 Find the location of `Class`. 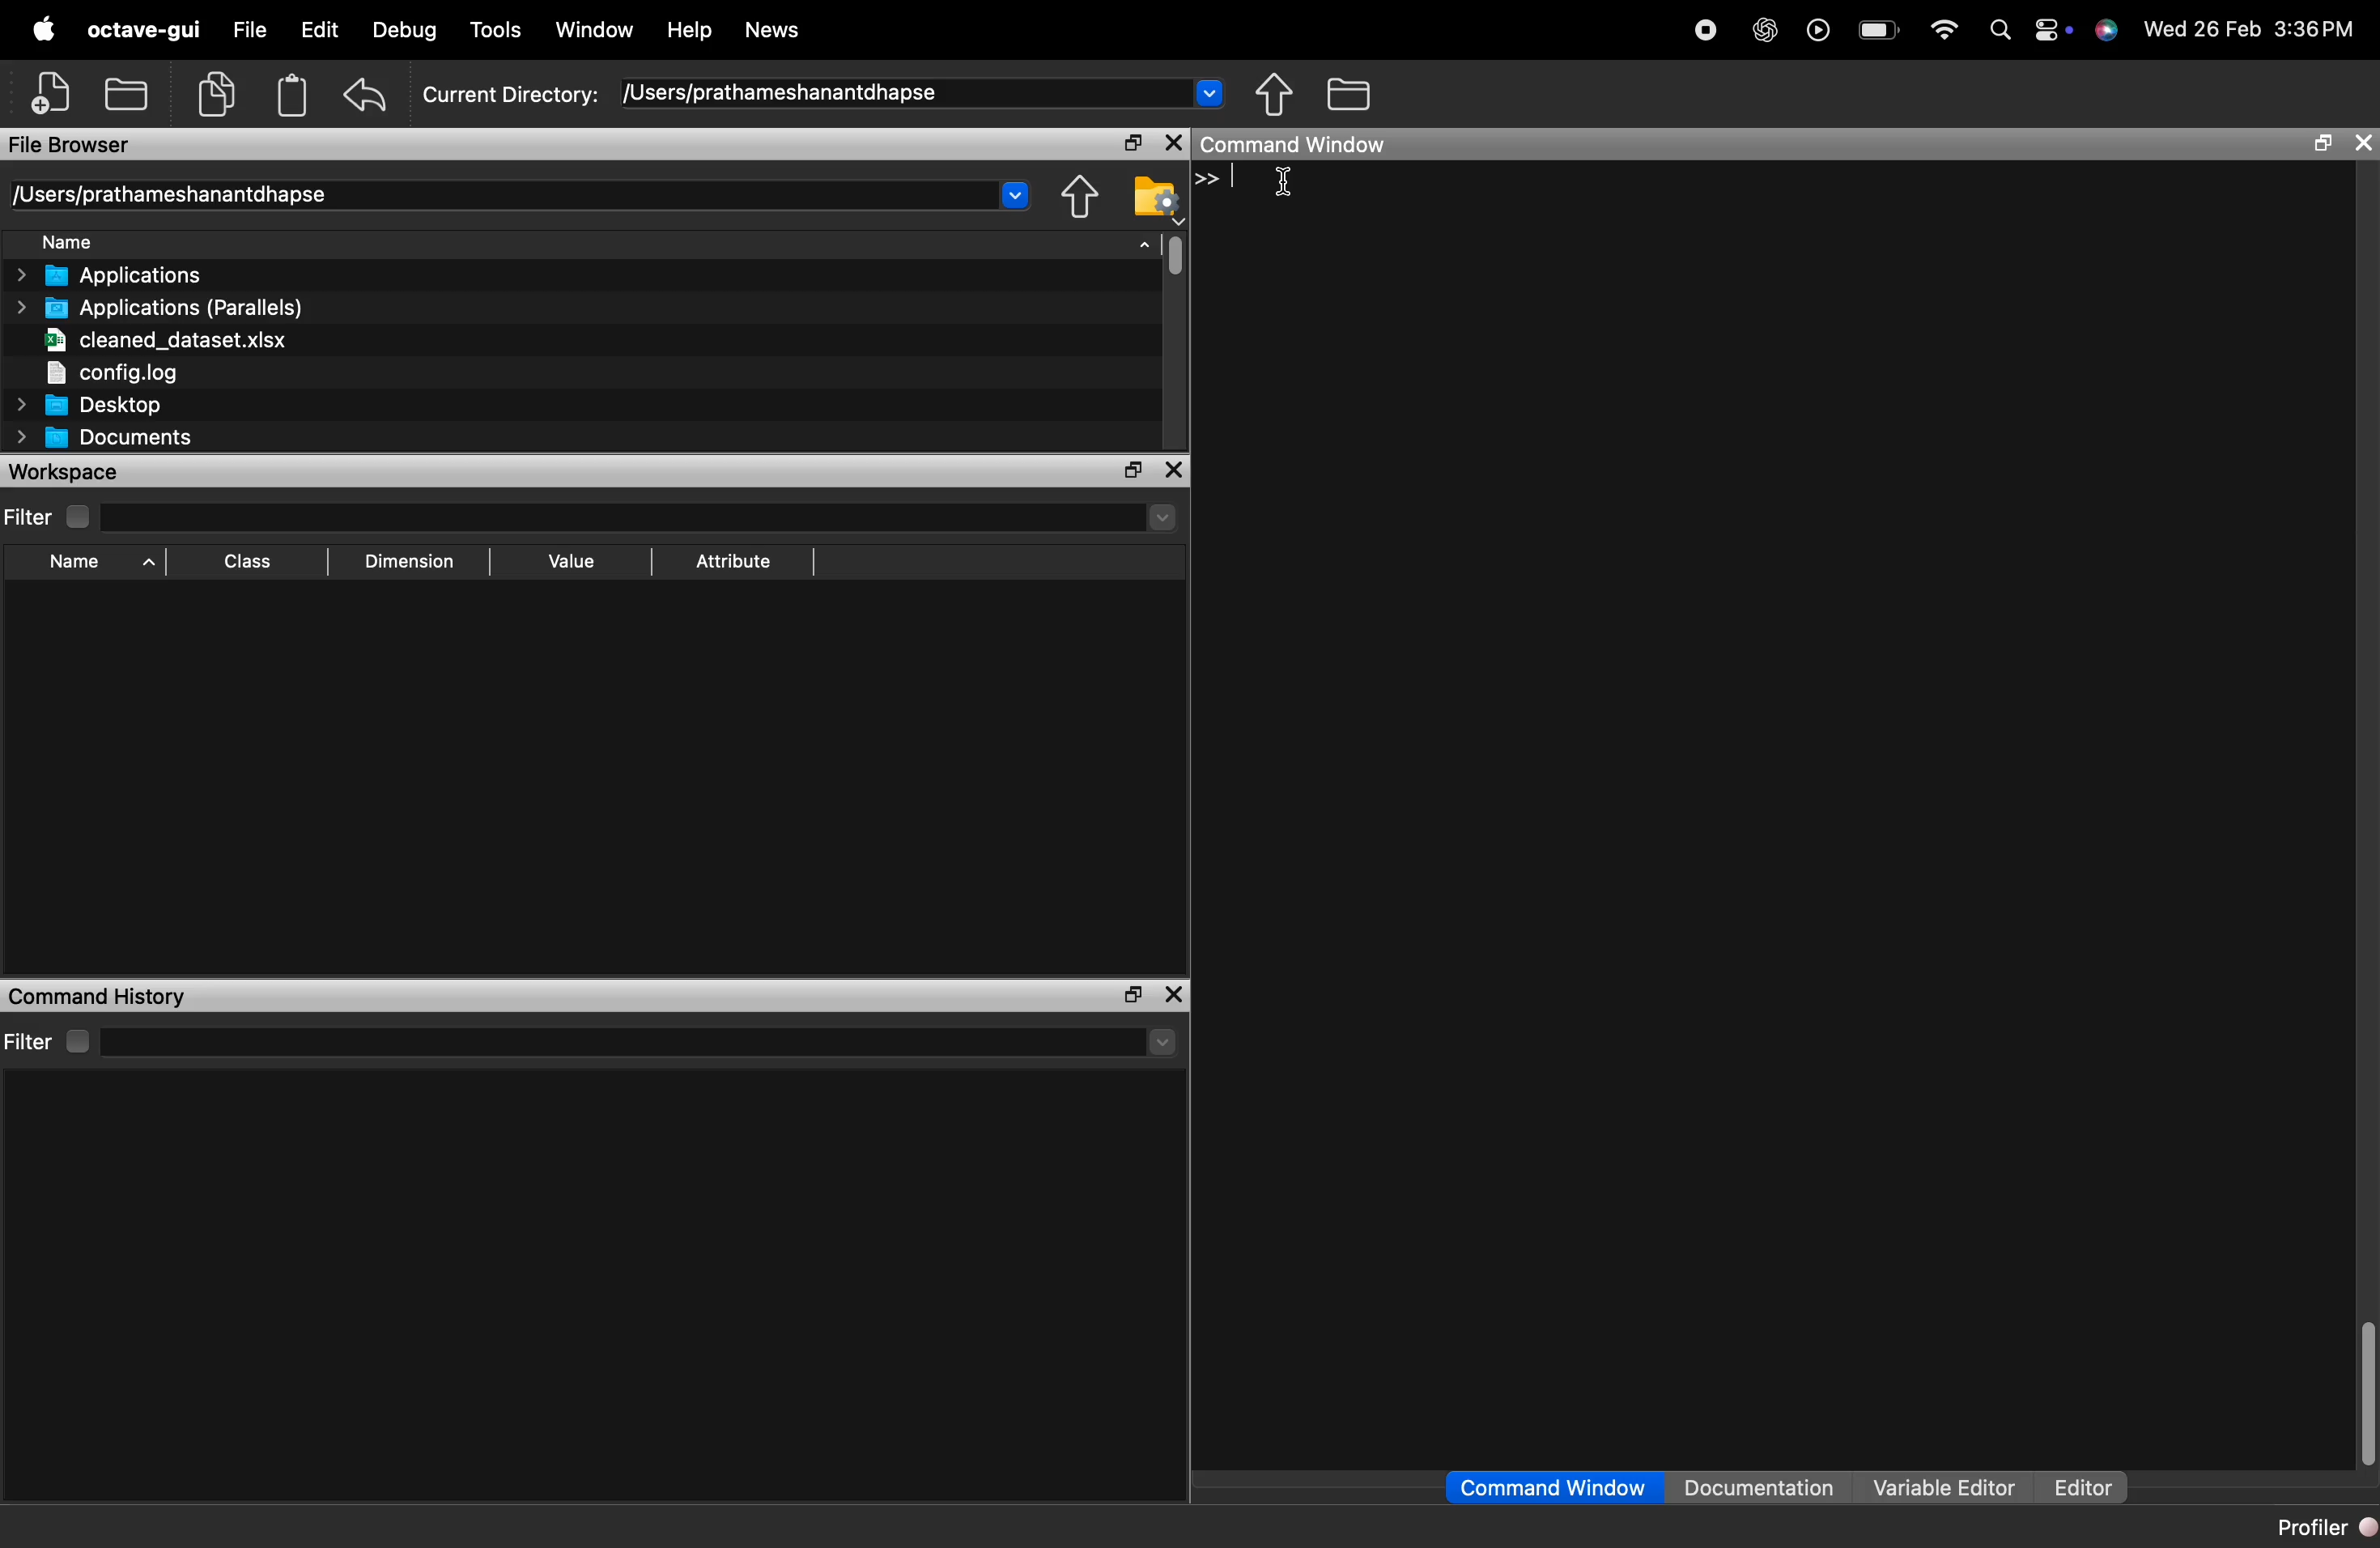

Class is located at coordinates (256, 565).